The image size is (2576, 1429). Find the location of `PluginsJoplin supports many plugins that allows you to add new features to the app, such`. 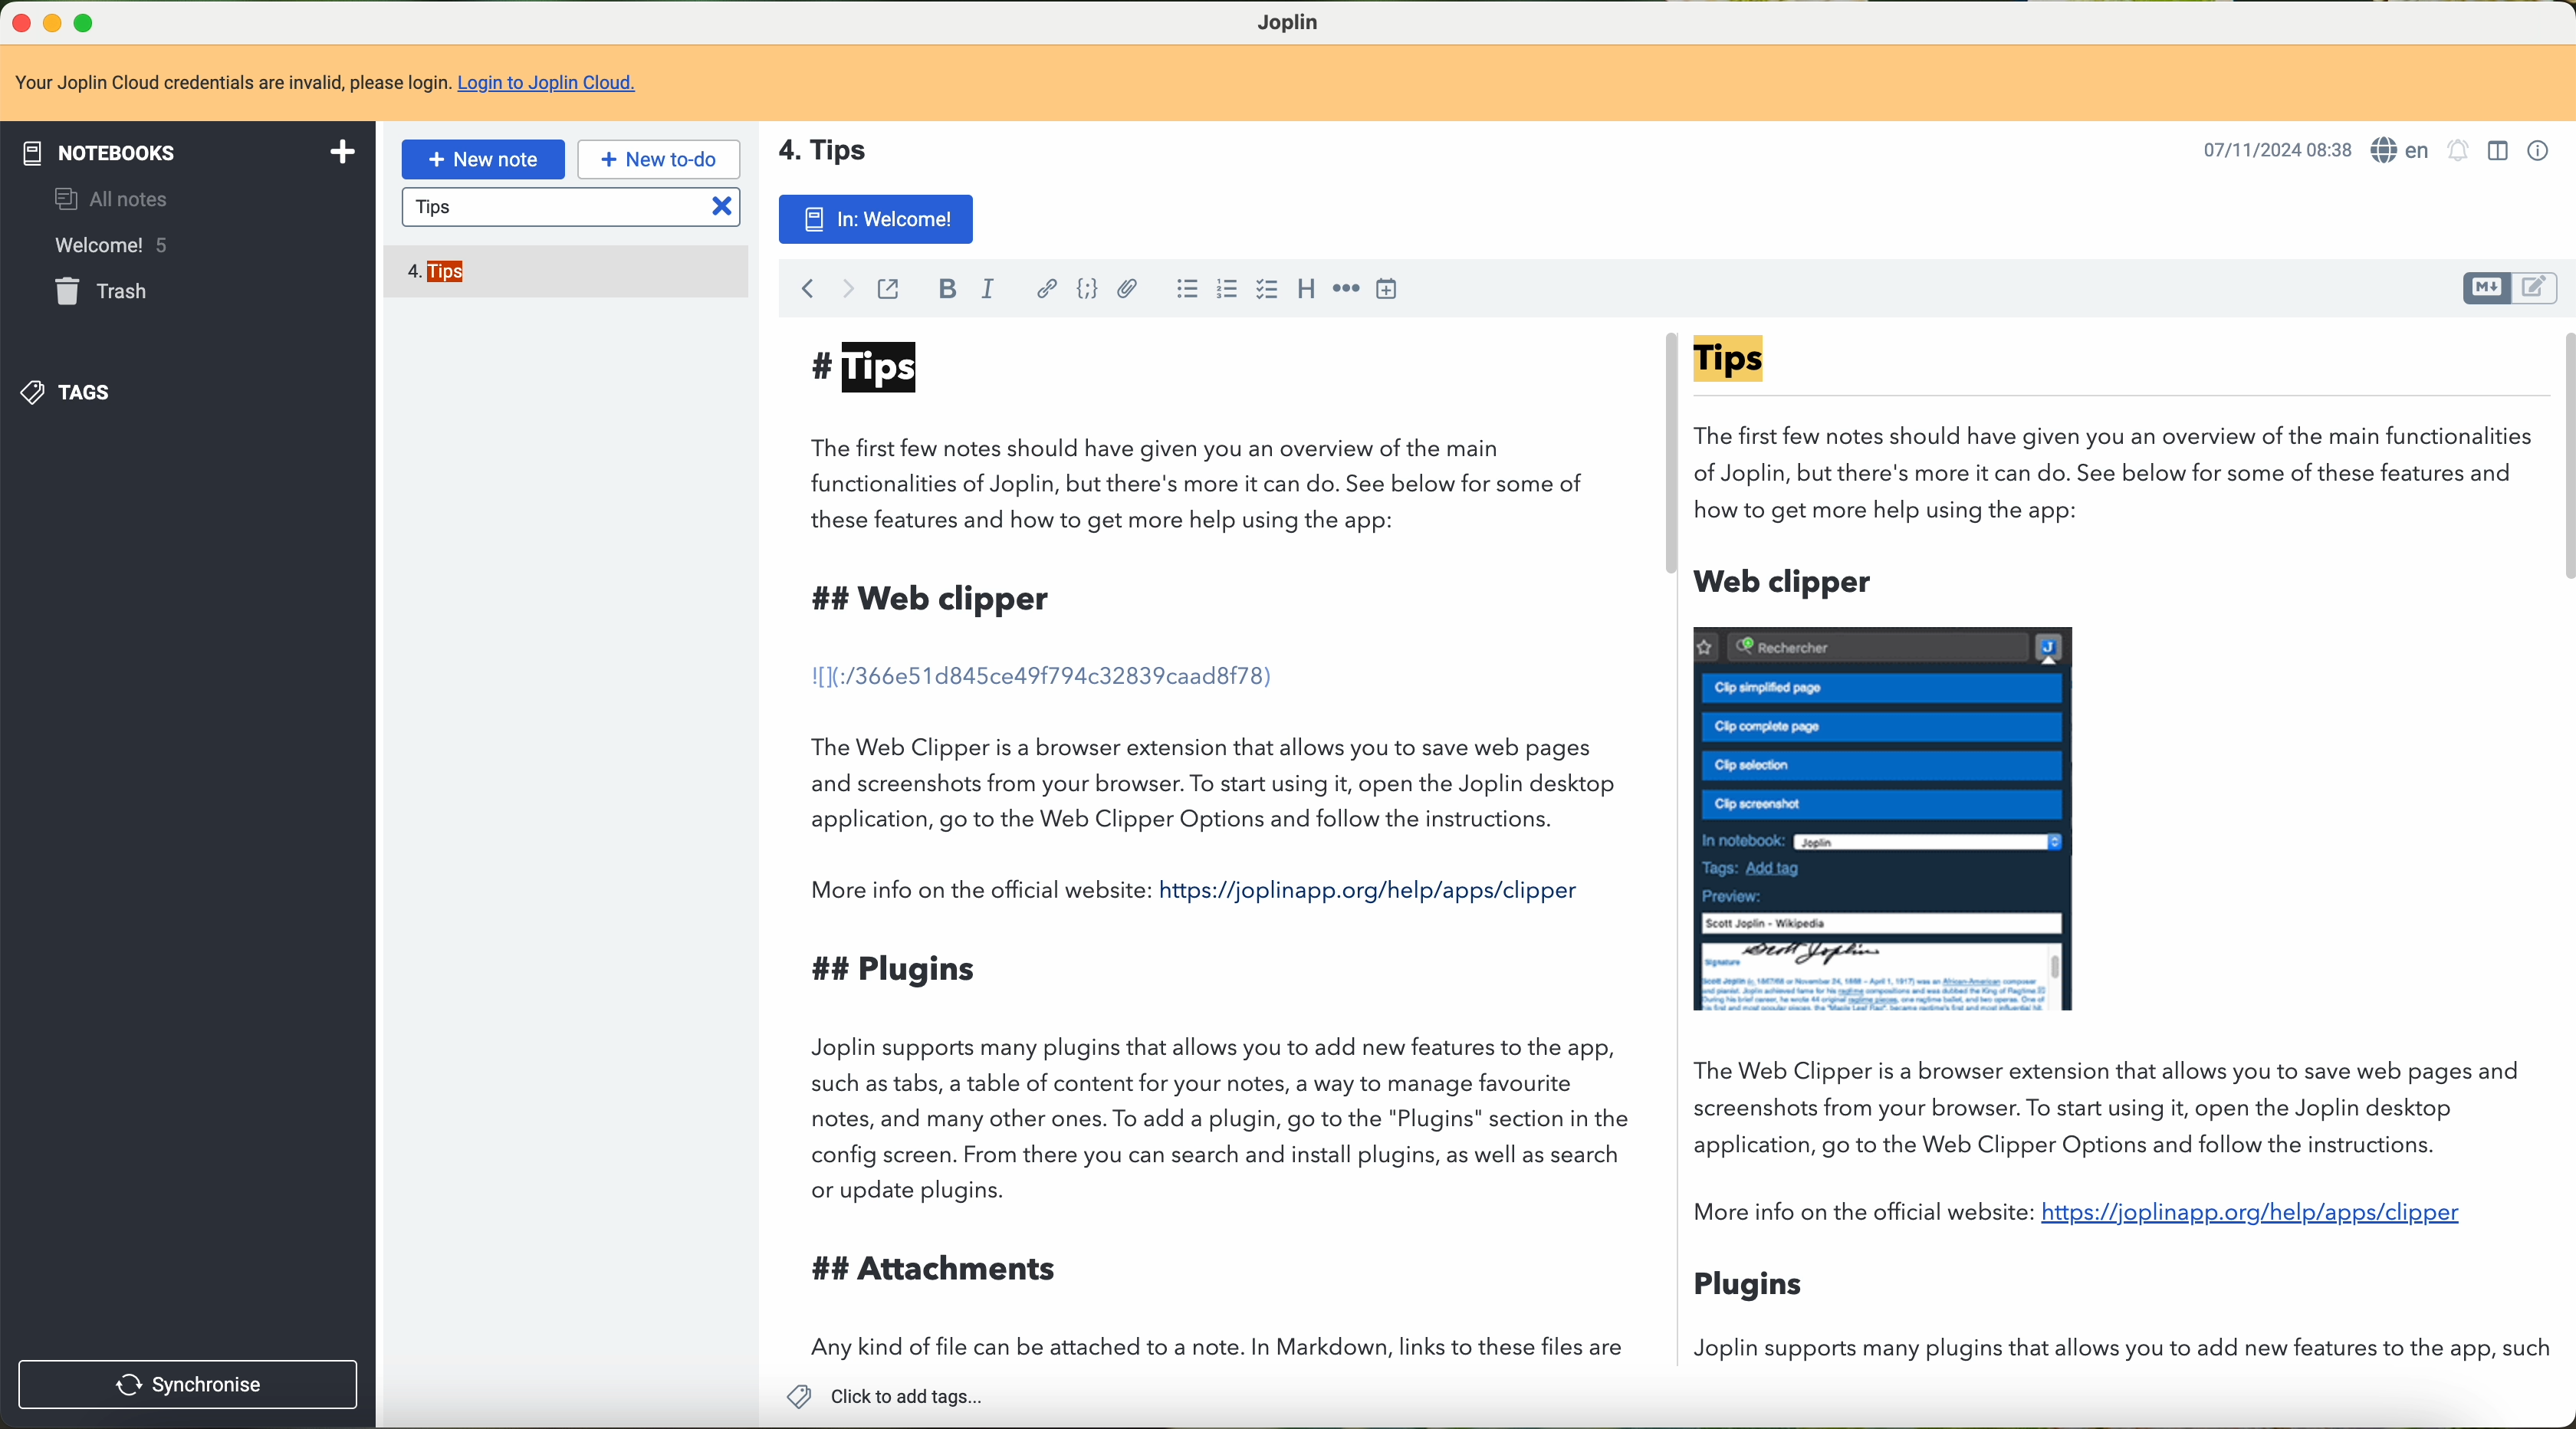

PluginsJoplin supports many plugins that allows you to add new features to the app, such is located at coordinates (2111, 1315).